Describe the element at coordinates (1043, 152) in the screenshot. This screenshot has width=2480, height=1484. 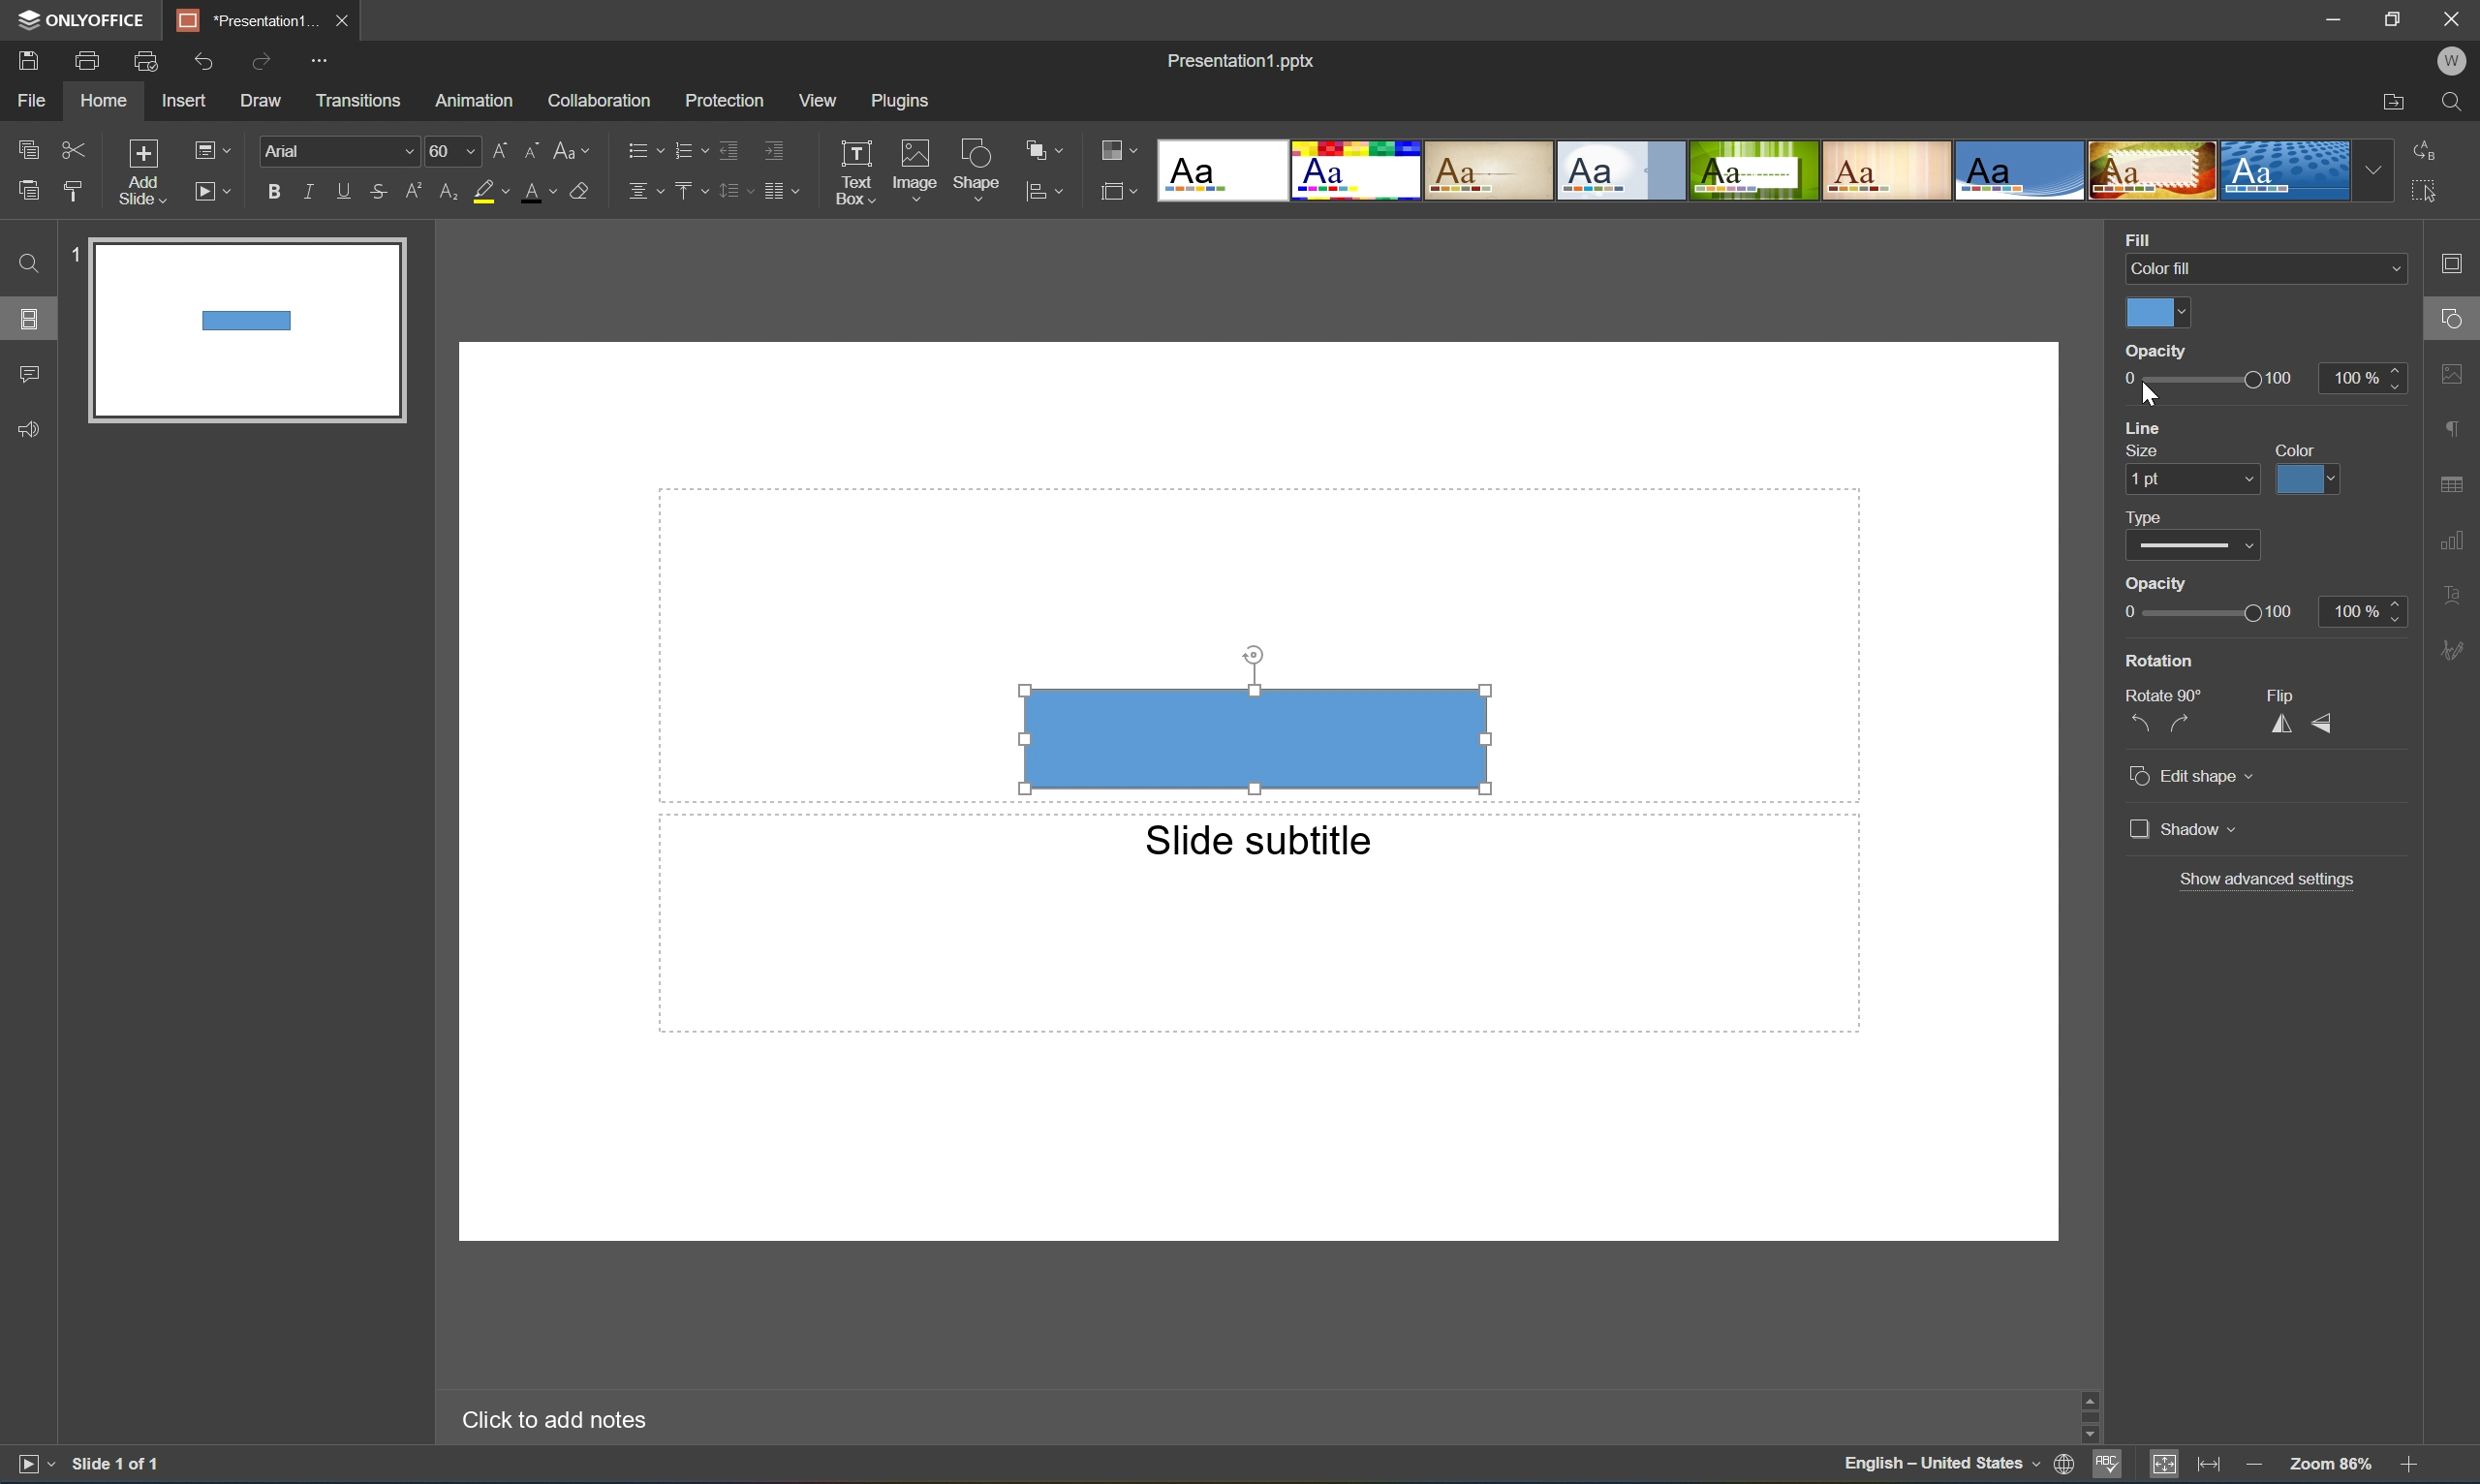
I see `Arrange shape` at that location.